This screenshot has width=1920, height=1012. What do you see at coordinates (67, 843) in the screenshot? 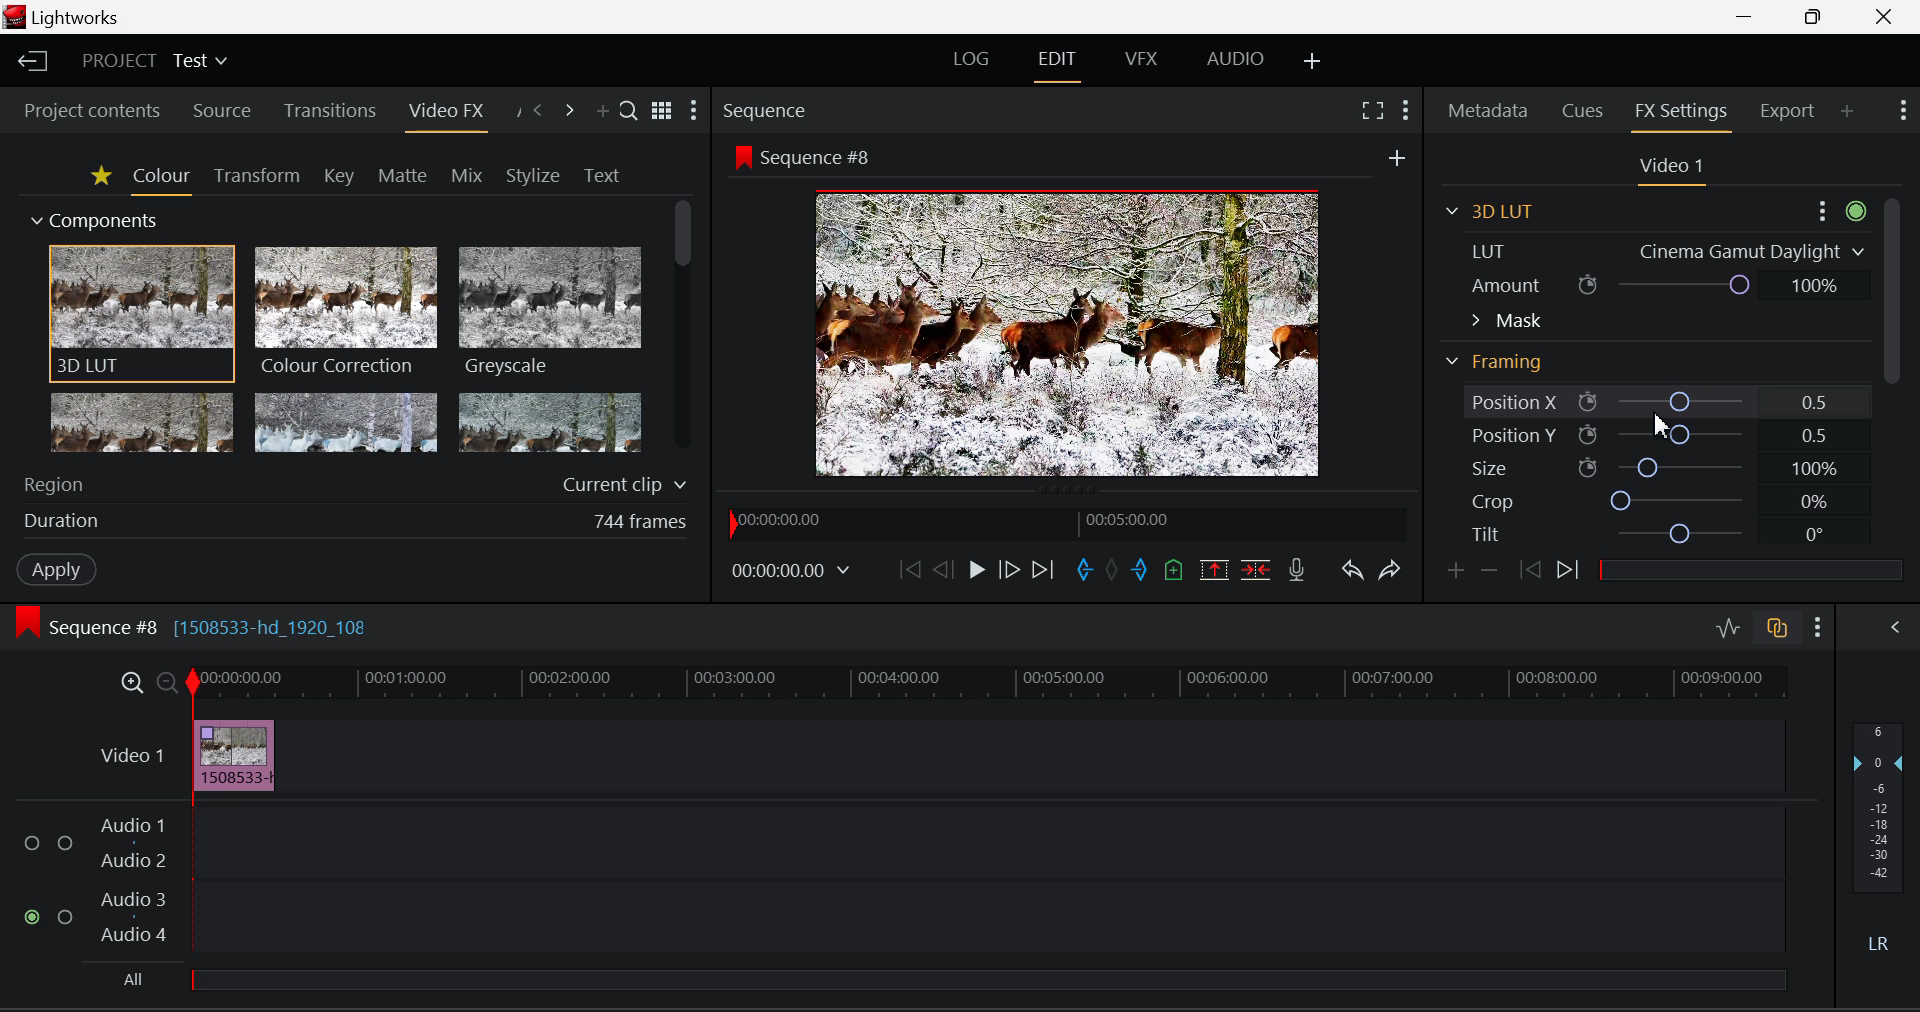
I see `Audio Input Checkbox` at bounding box center [67, 843].